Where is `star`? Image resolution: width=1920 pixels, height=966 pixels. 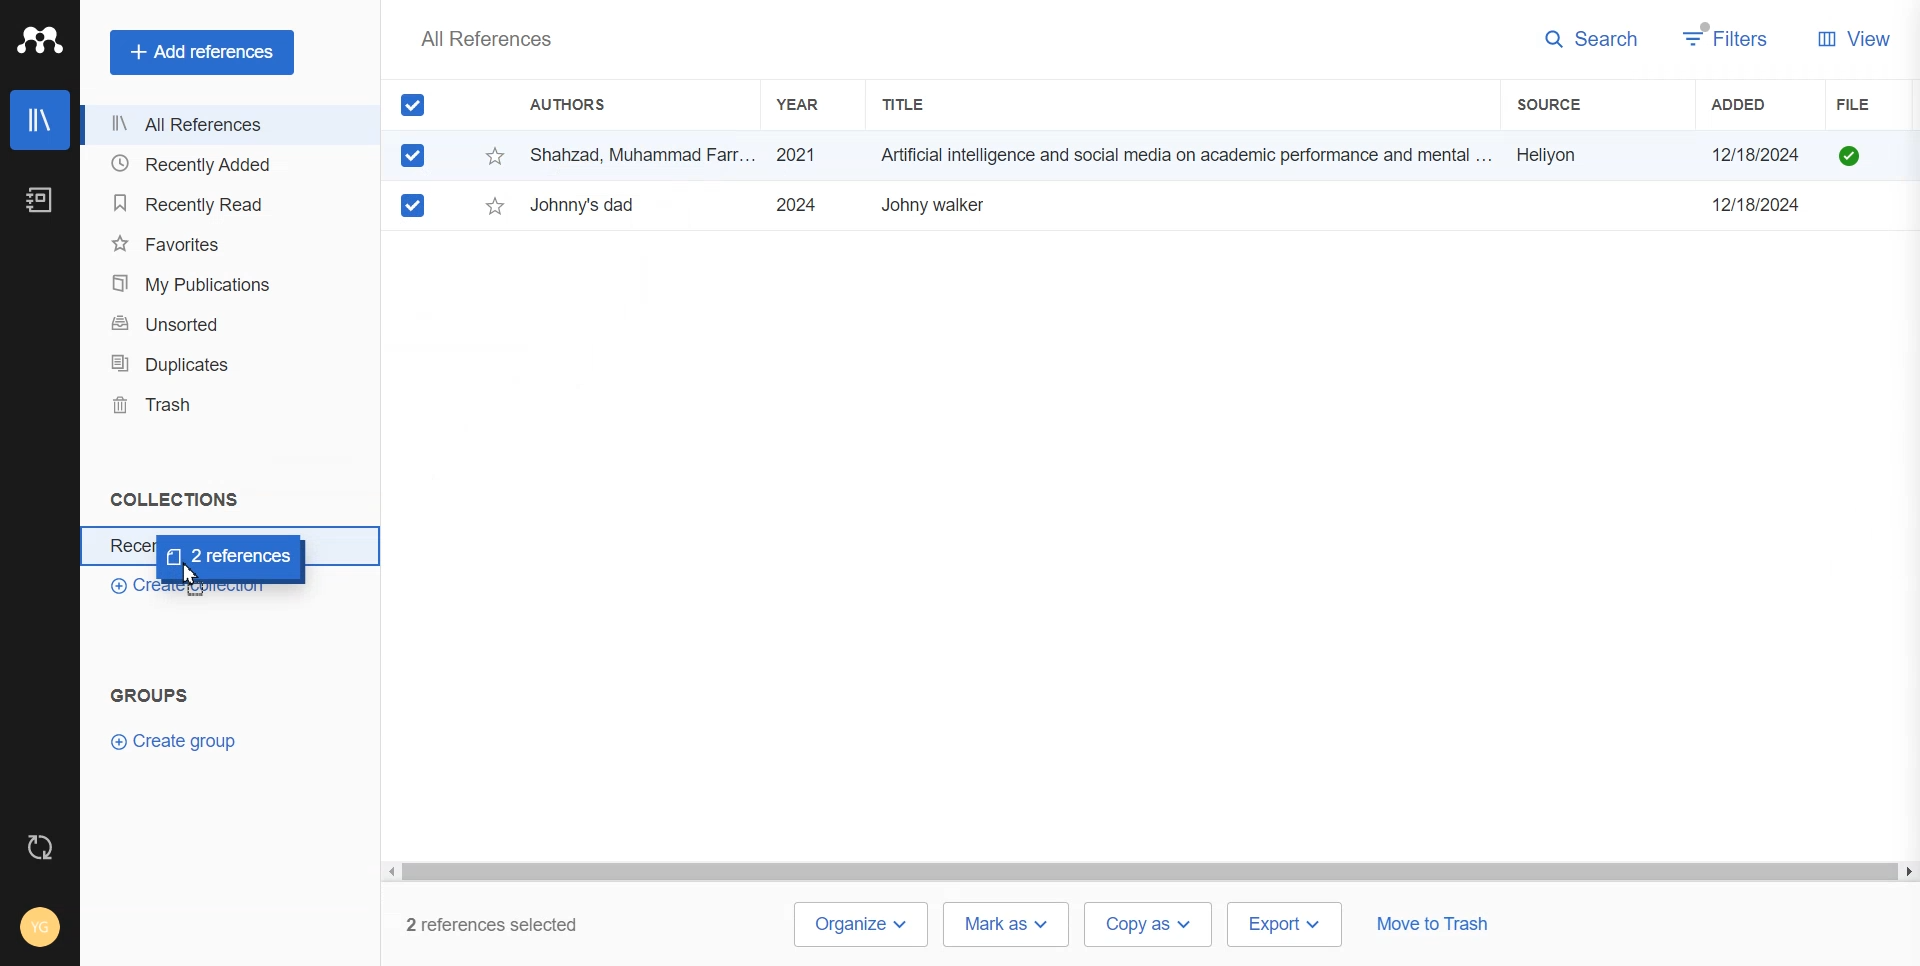
star is located at coordinates (496, 157).